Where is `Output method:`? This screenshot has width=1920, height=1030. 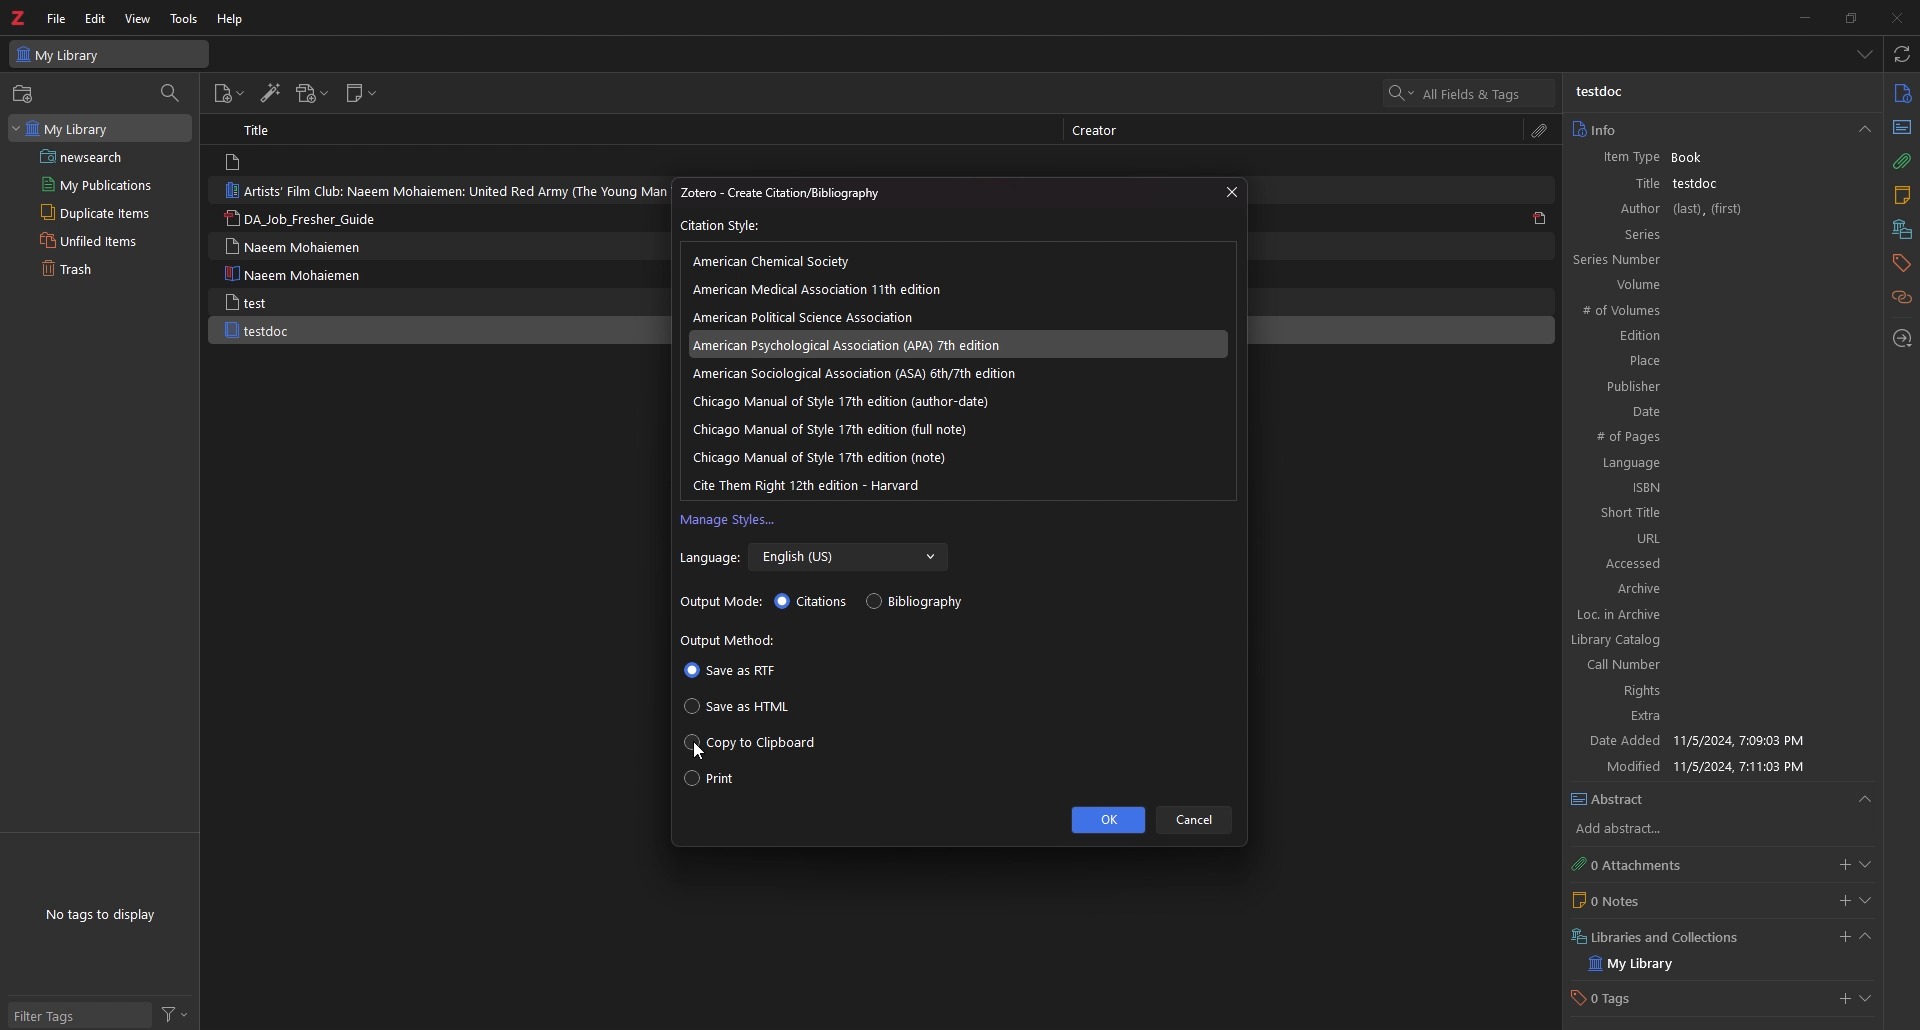
Output method: is located at coordinates (731, 641).